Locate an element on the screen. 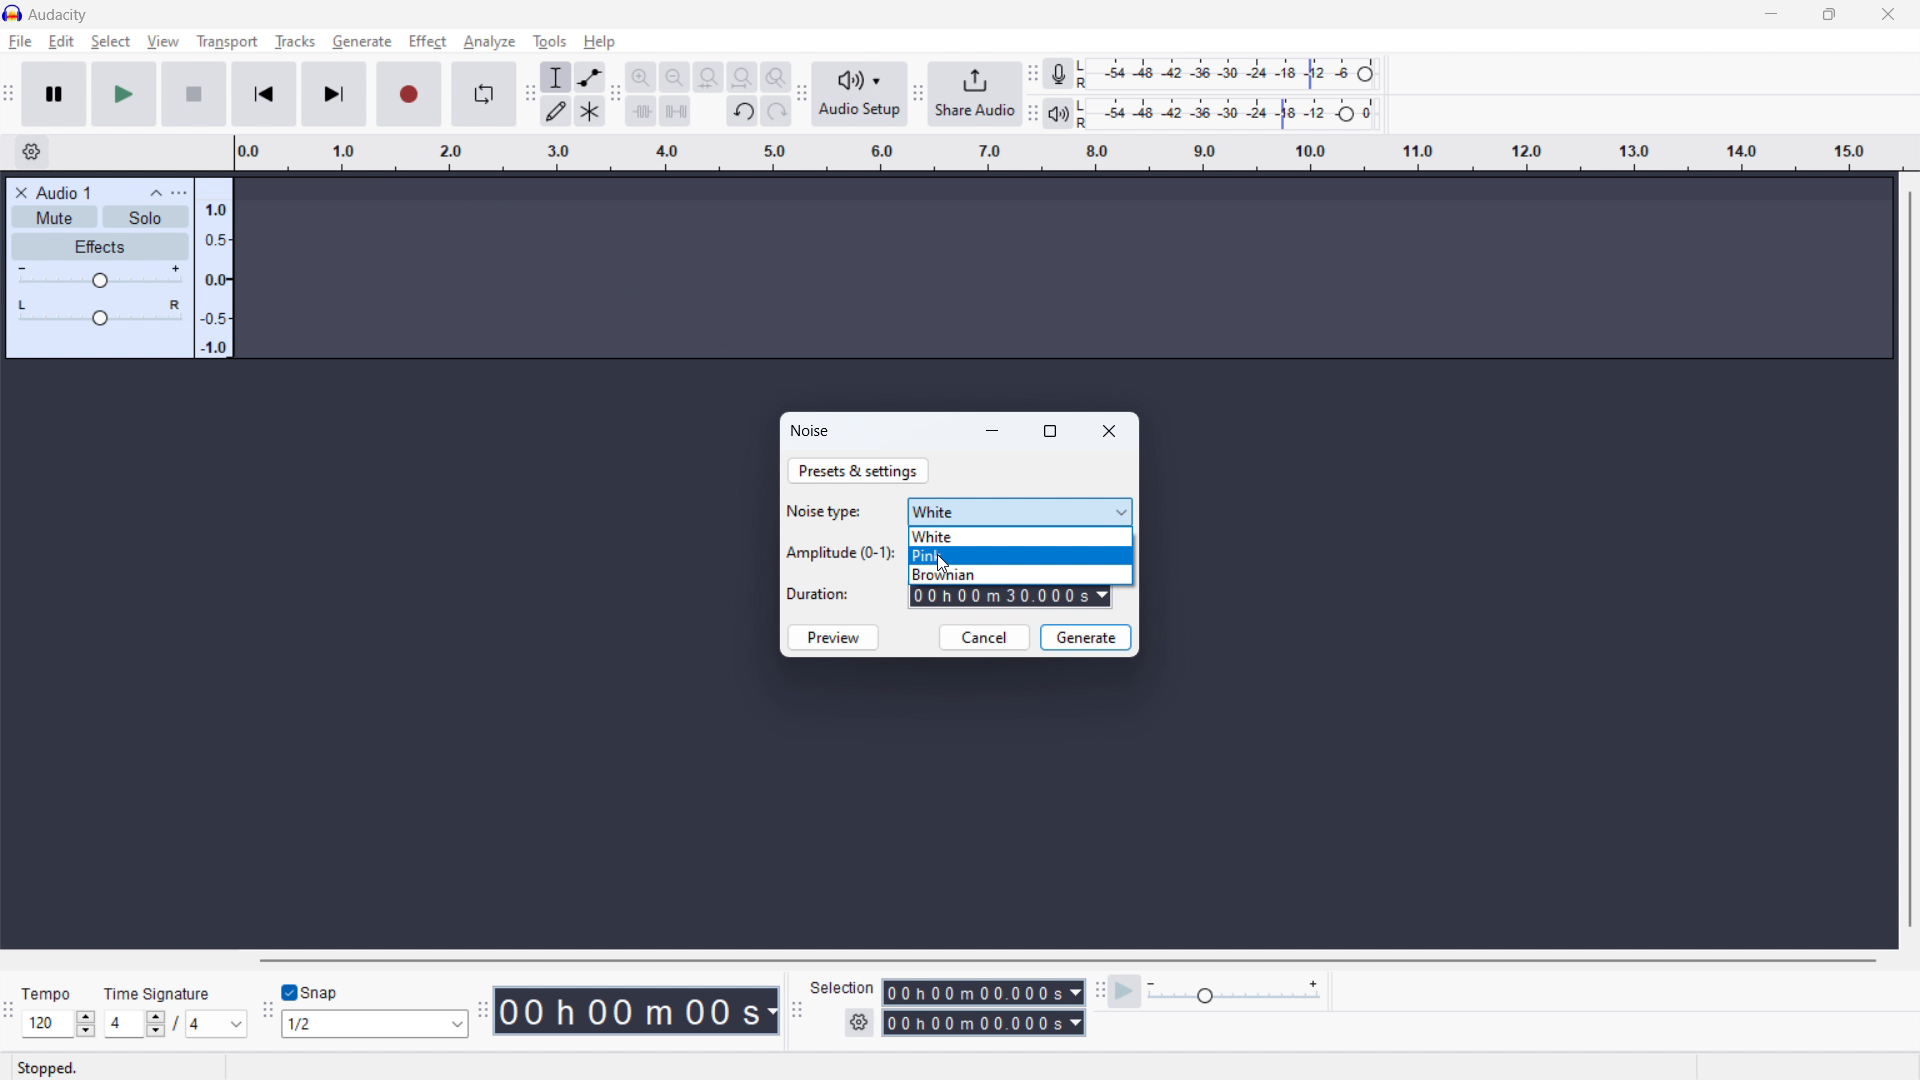  Cursor on pink is located at coordinates (1022, 555).